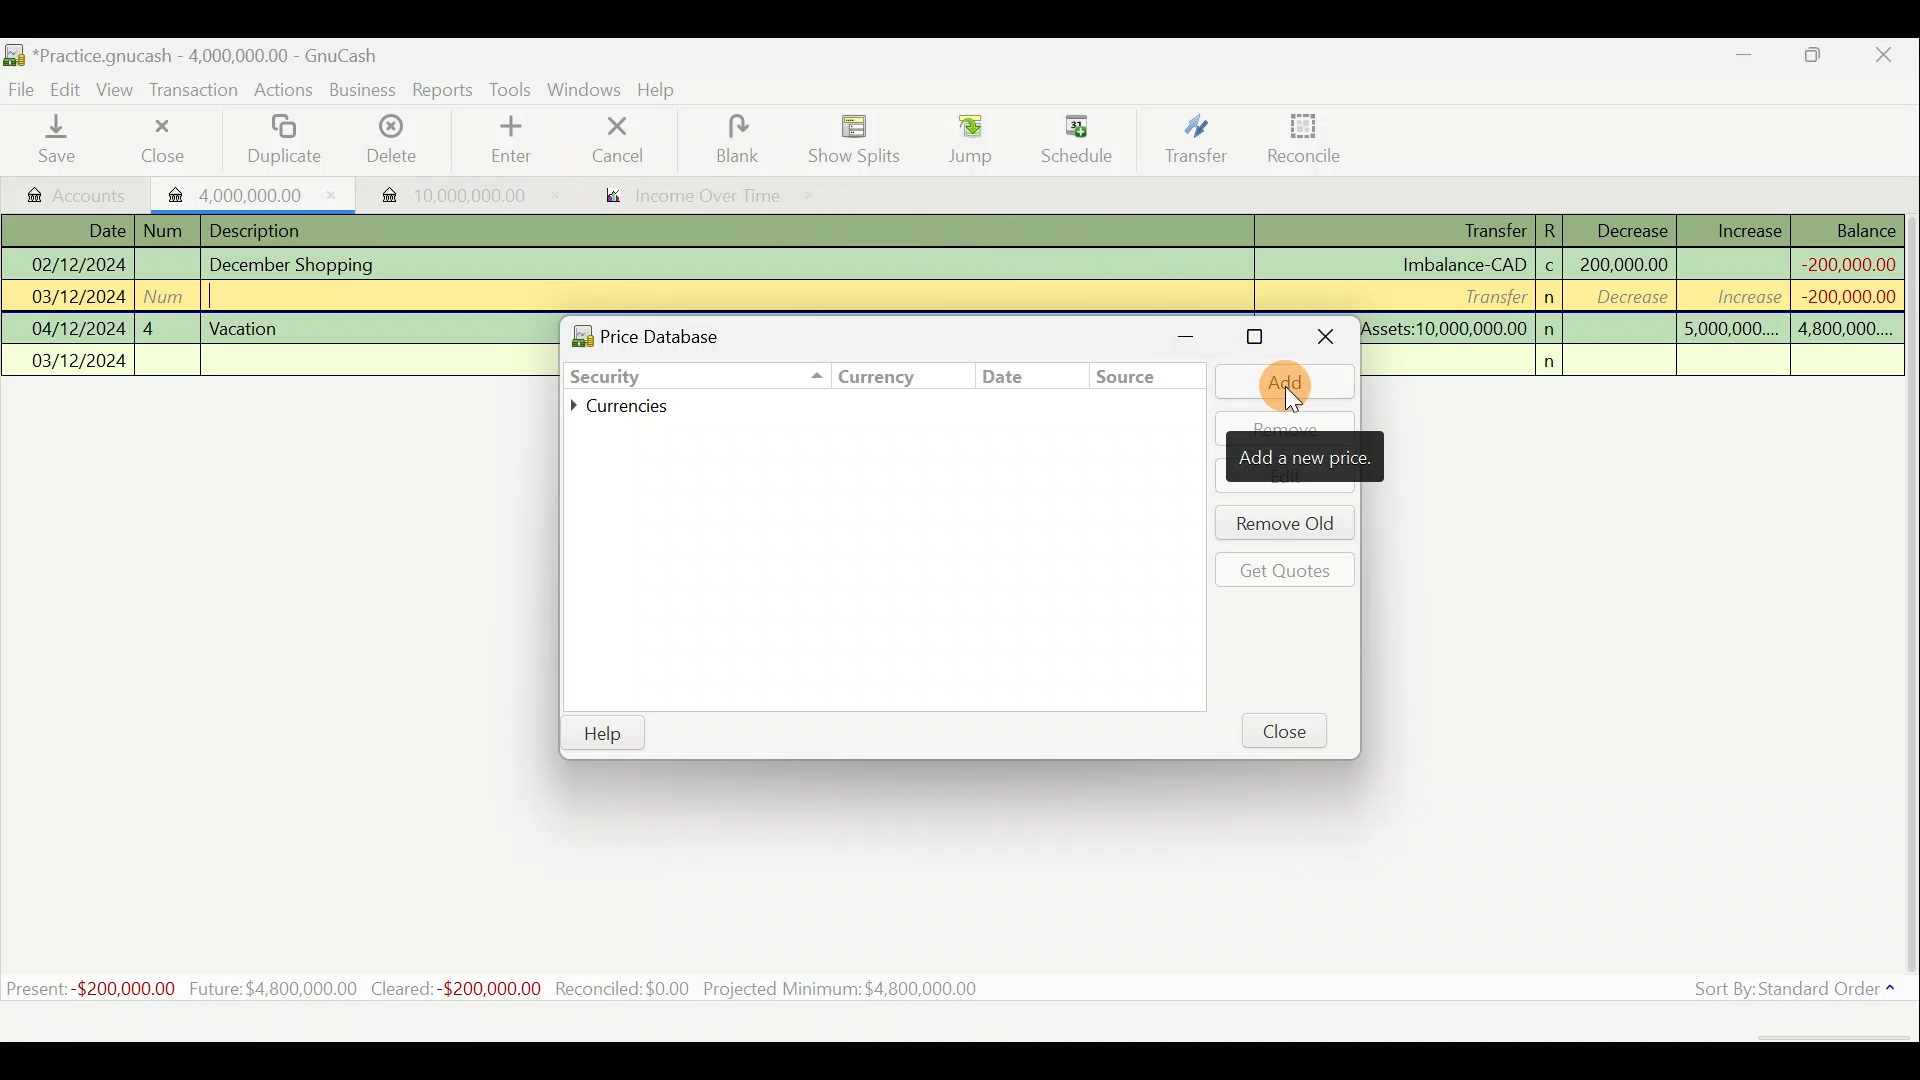 This screenshot has width=1920, height=1080. What do you see at coordinates (22, 86) in the screenshot?
I see `File` at bounding box center [22, 86].